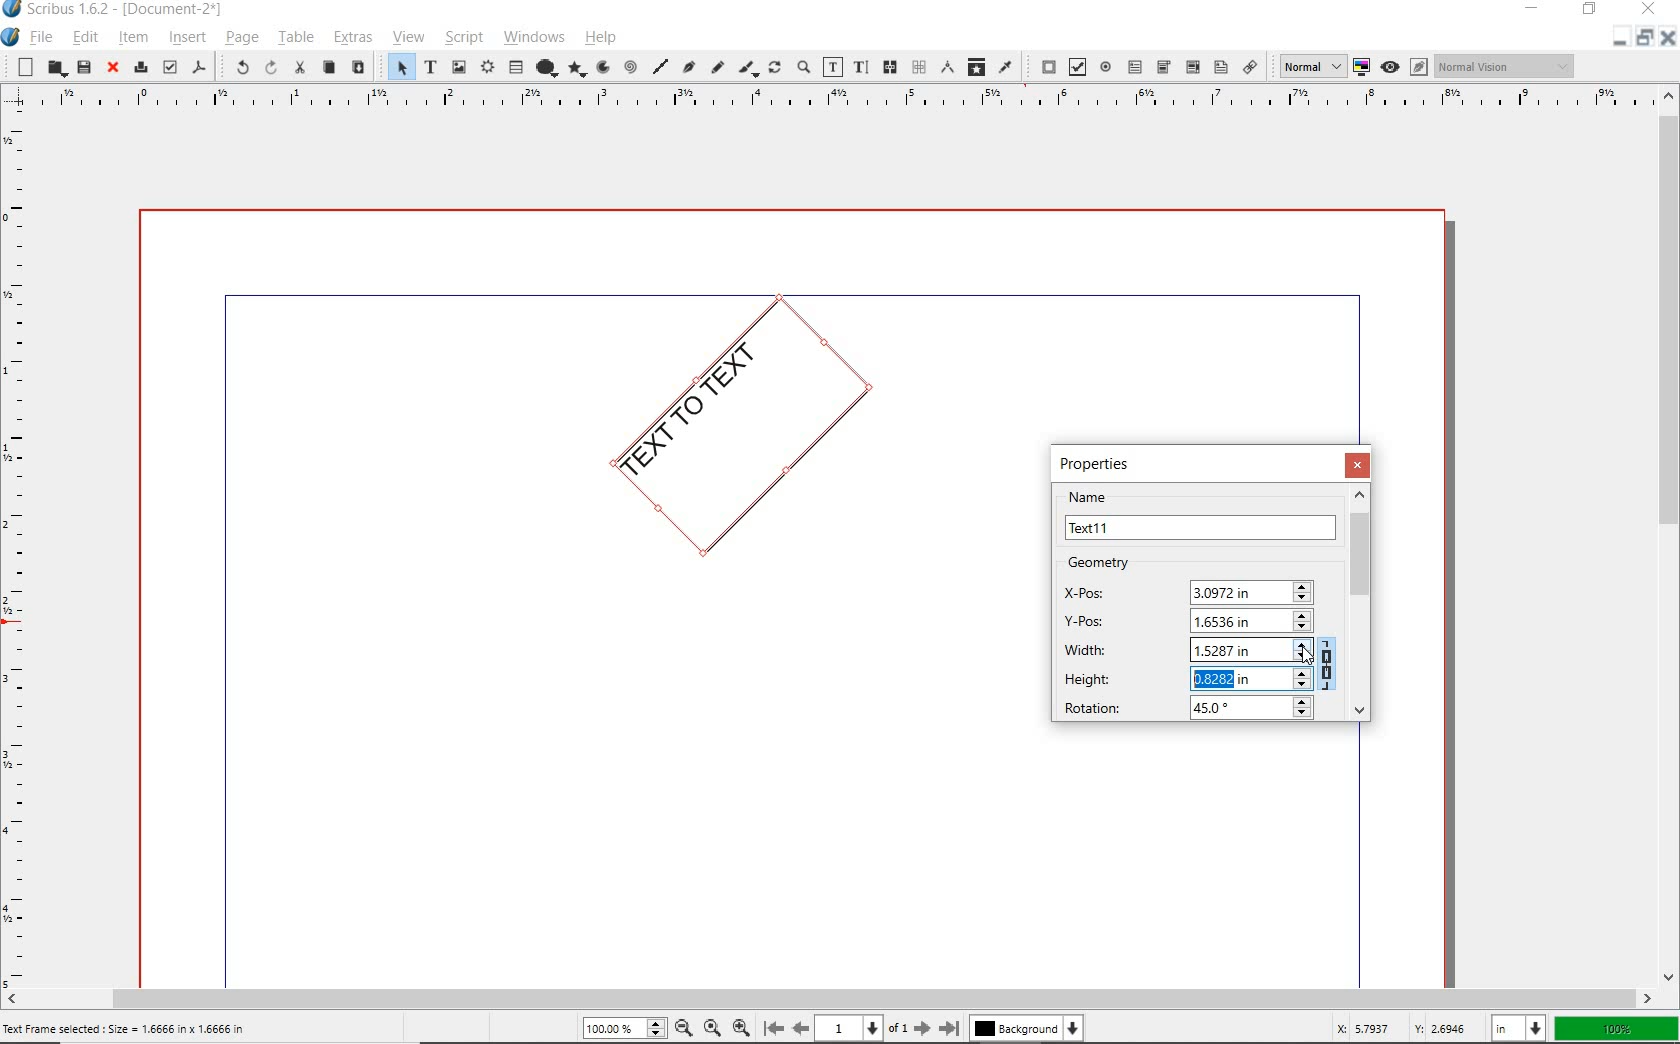 Image resolution: width=1680 pixels, height=1044 pixels. Describe the element at coordinates (861, 66) in the screenshot. I see `edit text with story editor` at that location.